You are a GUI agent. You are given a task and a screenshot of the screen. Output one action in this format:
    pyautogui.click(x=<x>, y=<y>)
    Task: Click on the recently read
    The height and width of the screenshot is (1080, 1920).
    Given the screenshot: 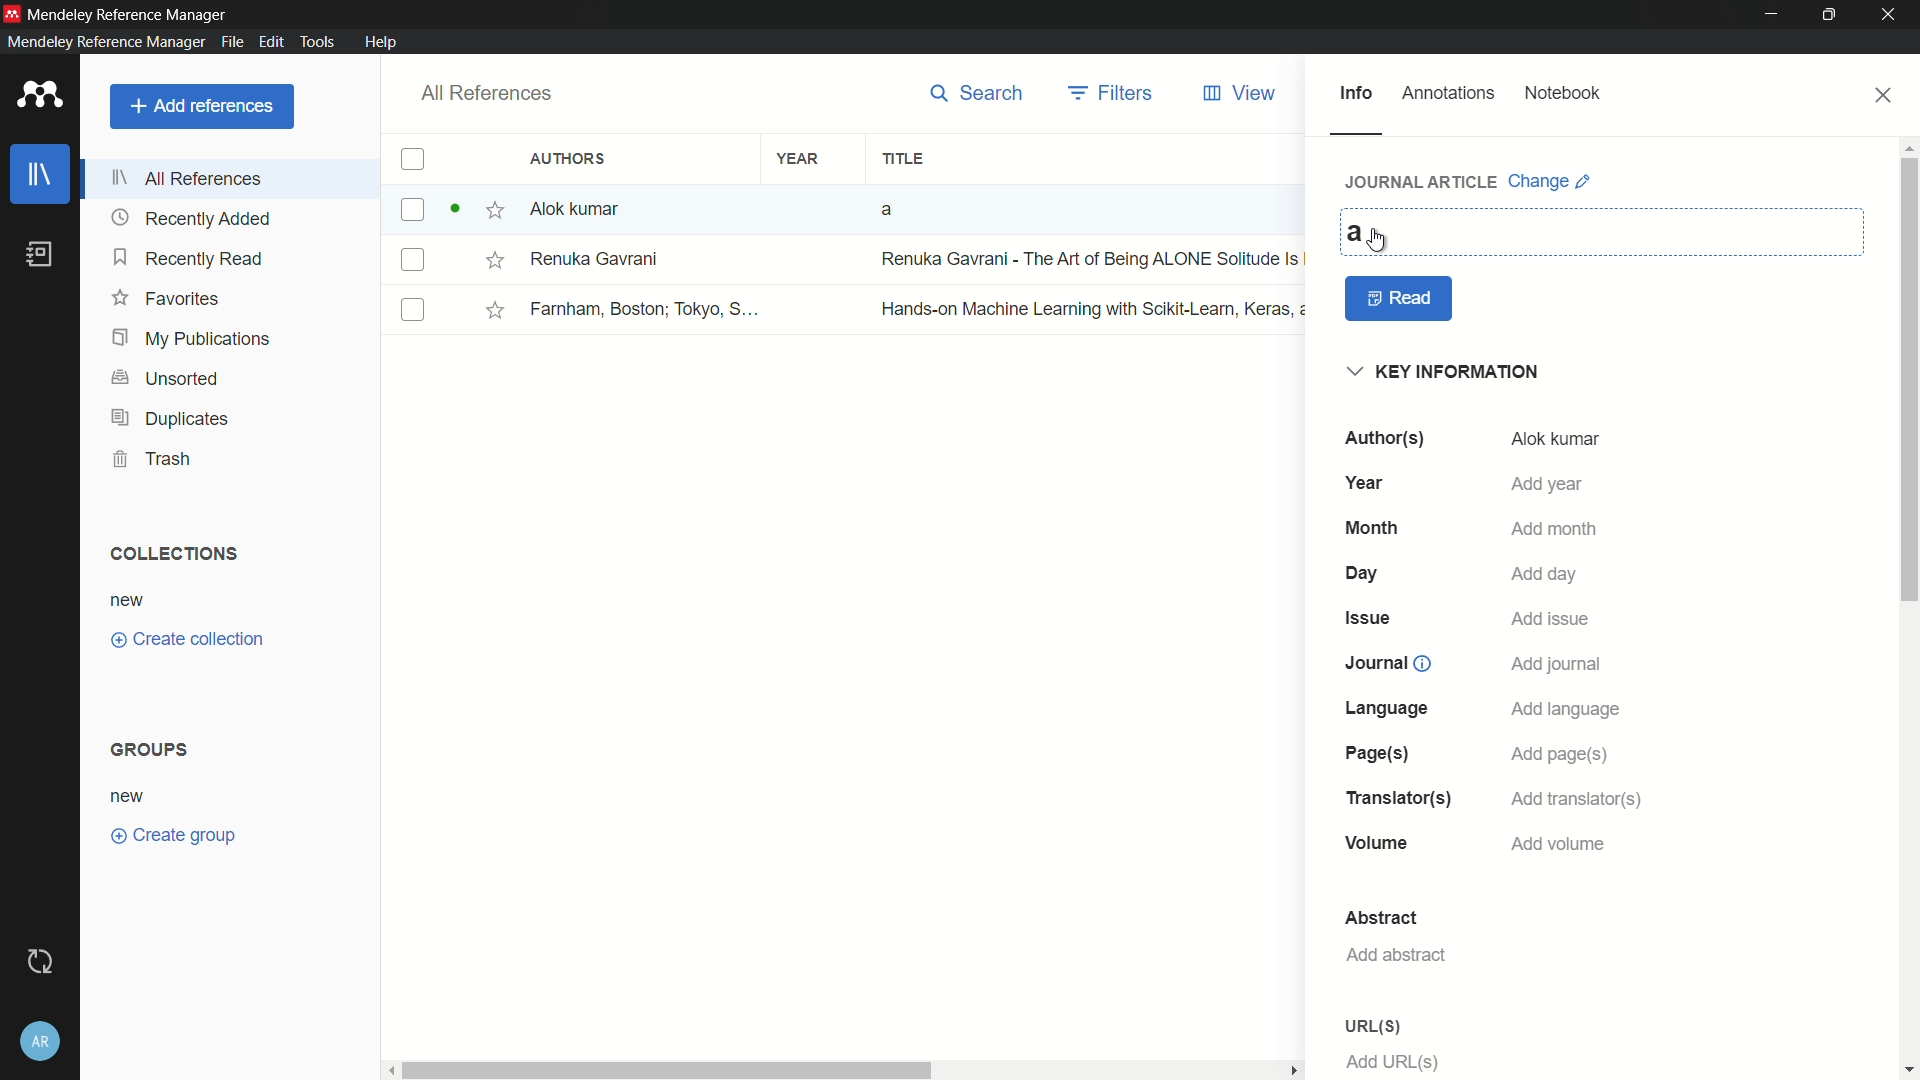 What is the action you would take?
    pyautogui.click(x=189, y=257)
    